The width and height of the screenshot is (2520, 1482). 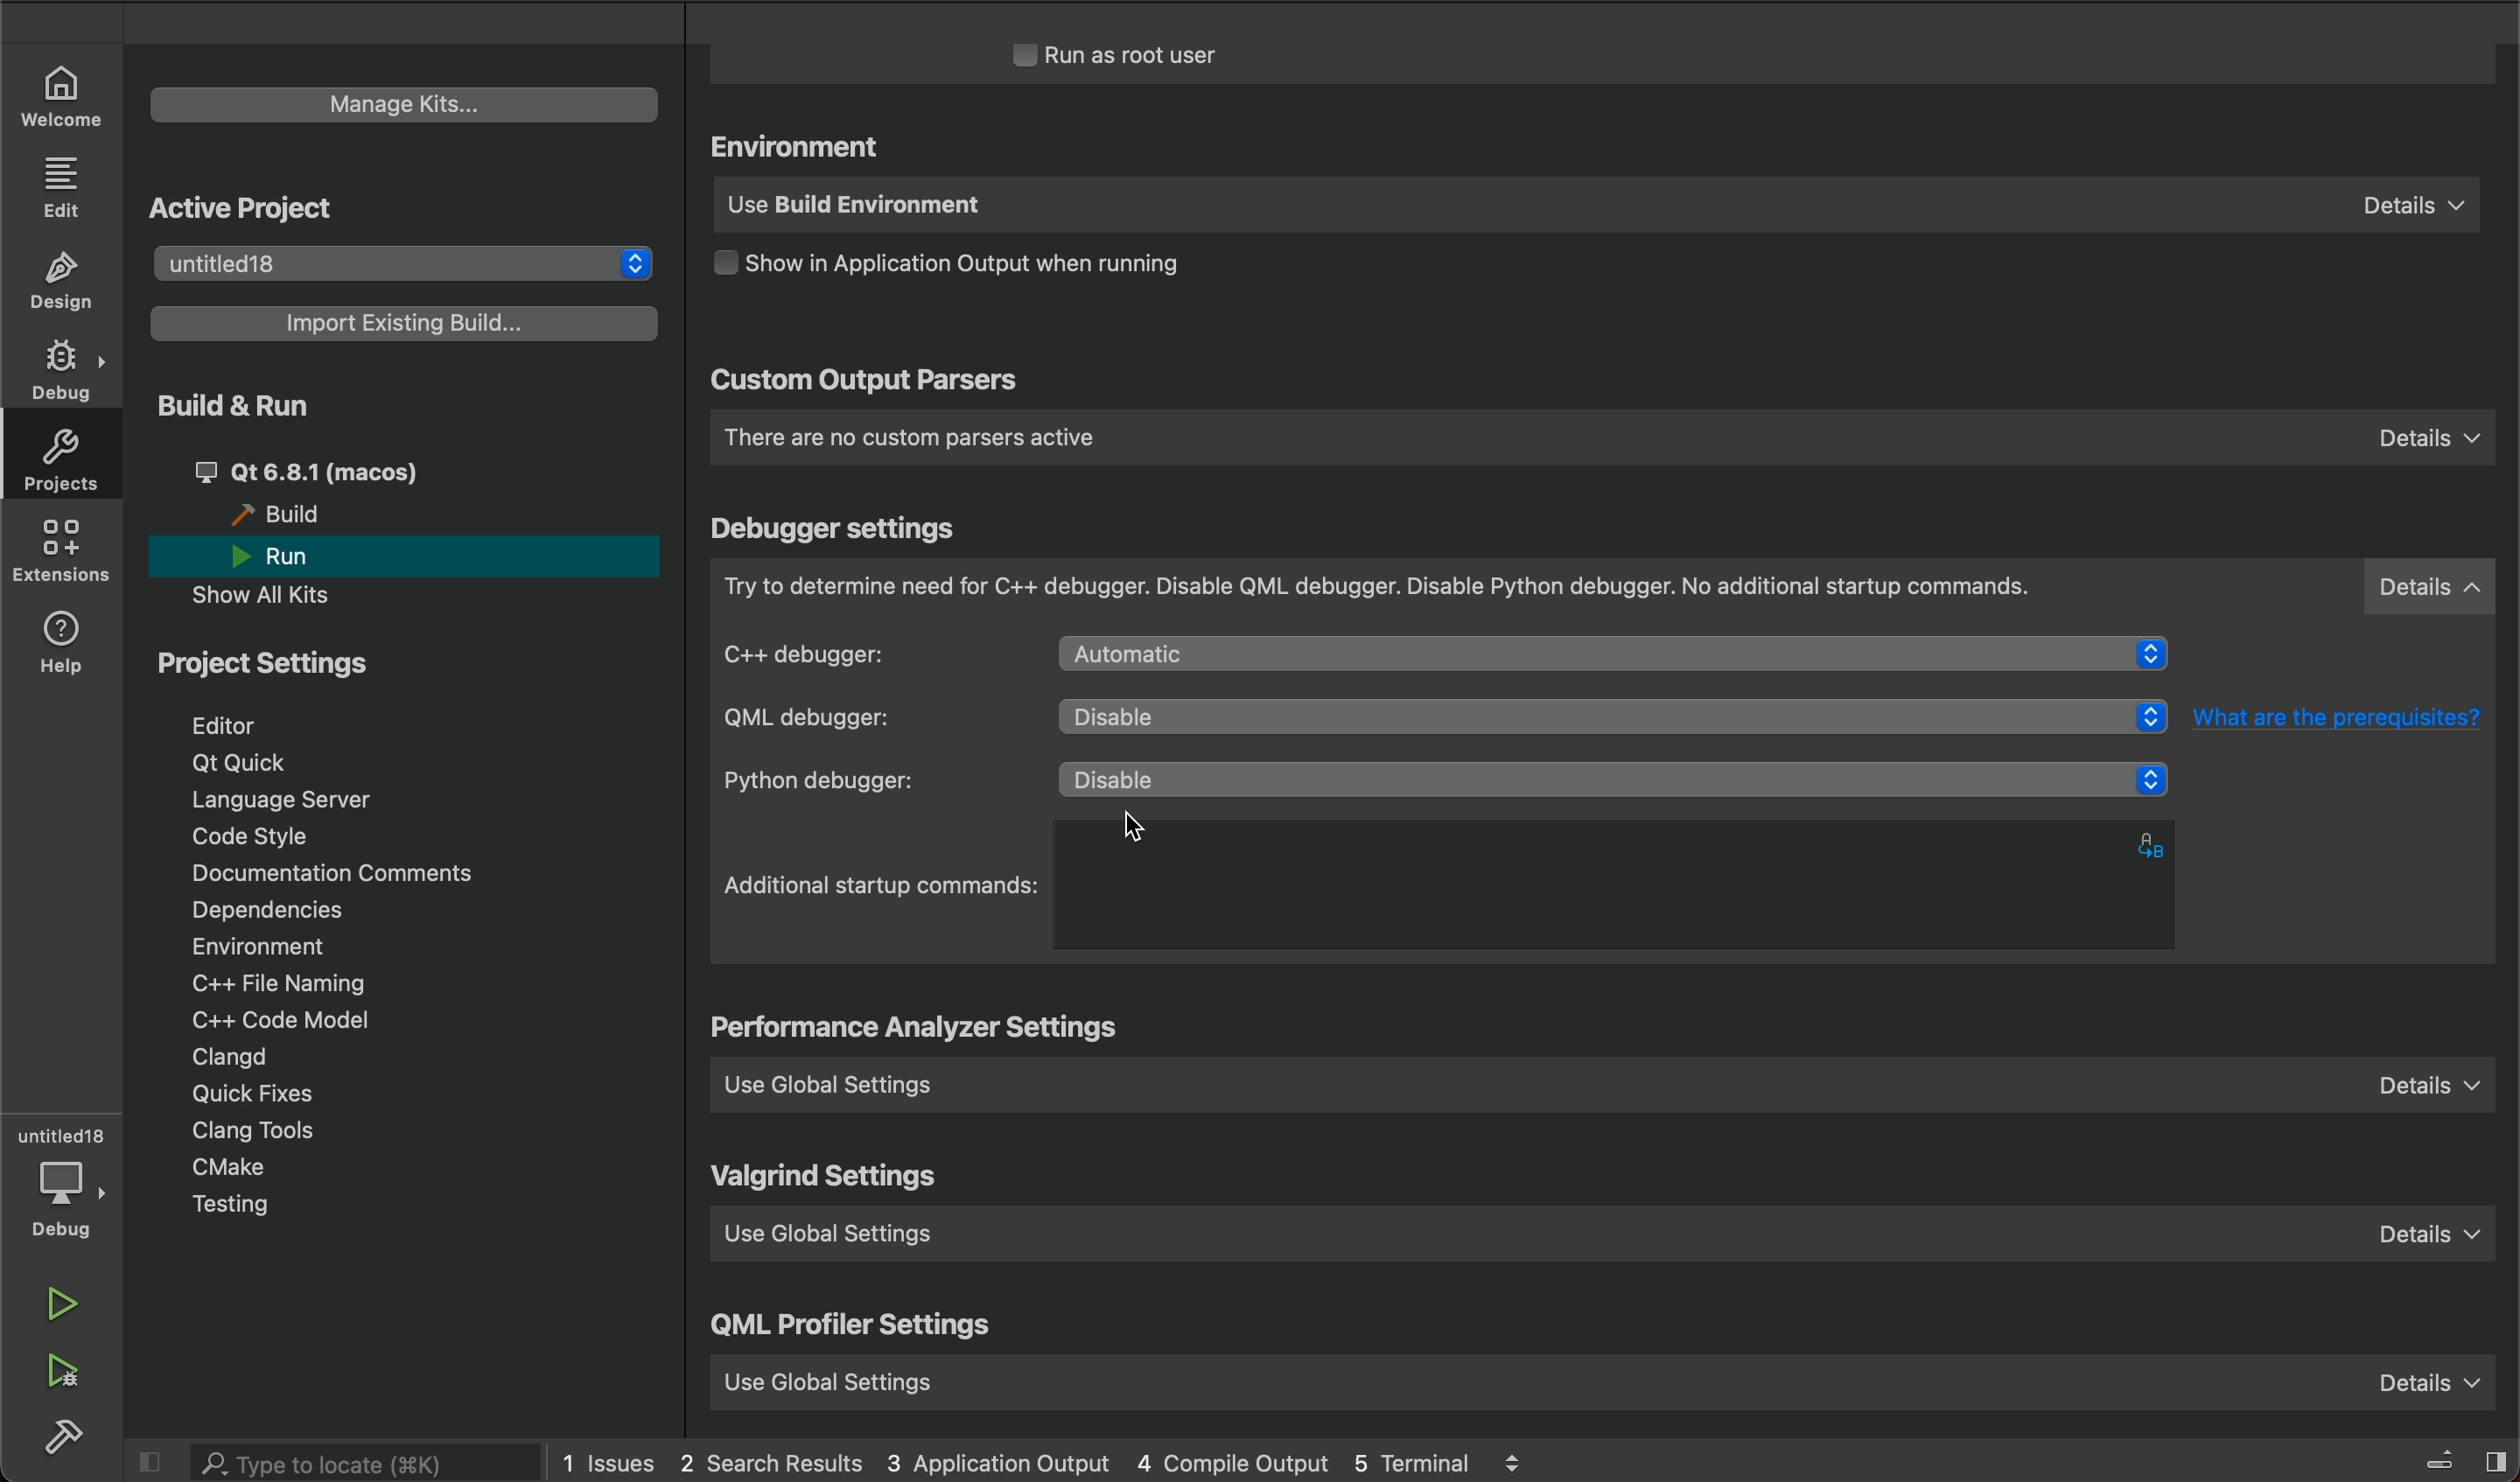 I want to click on code model, so click(x=270, y=1019).